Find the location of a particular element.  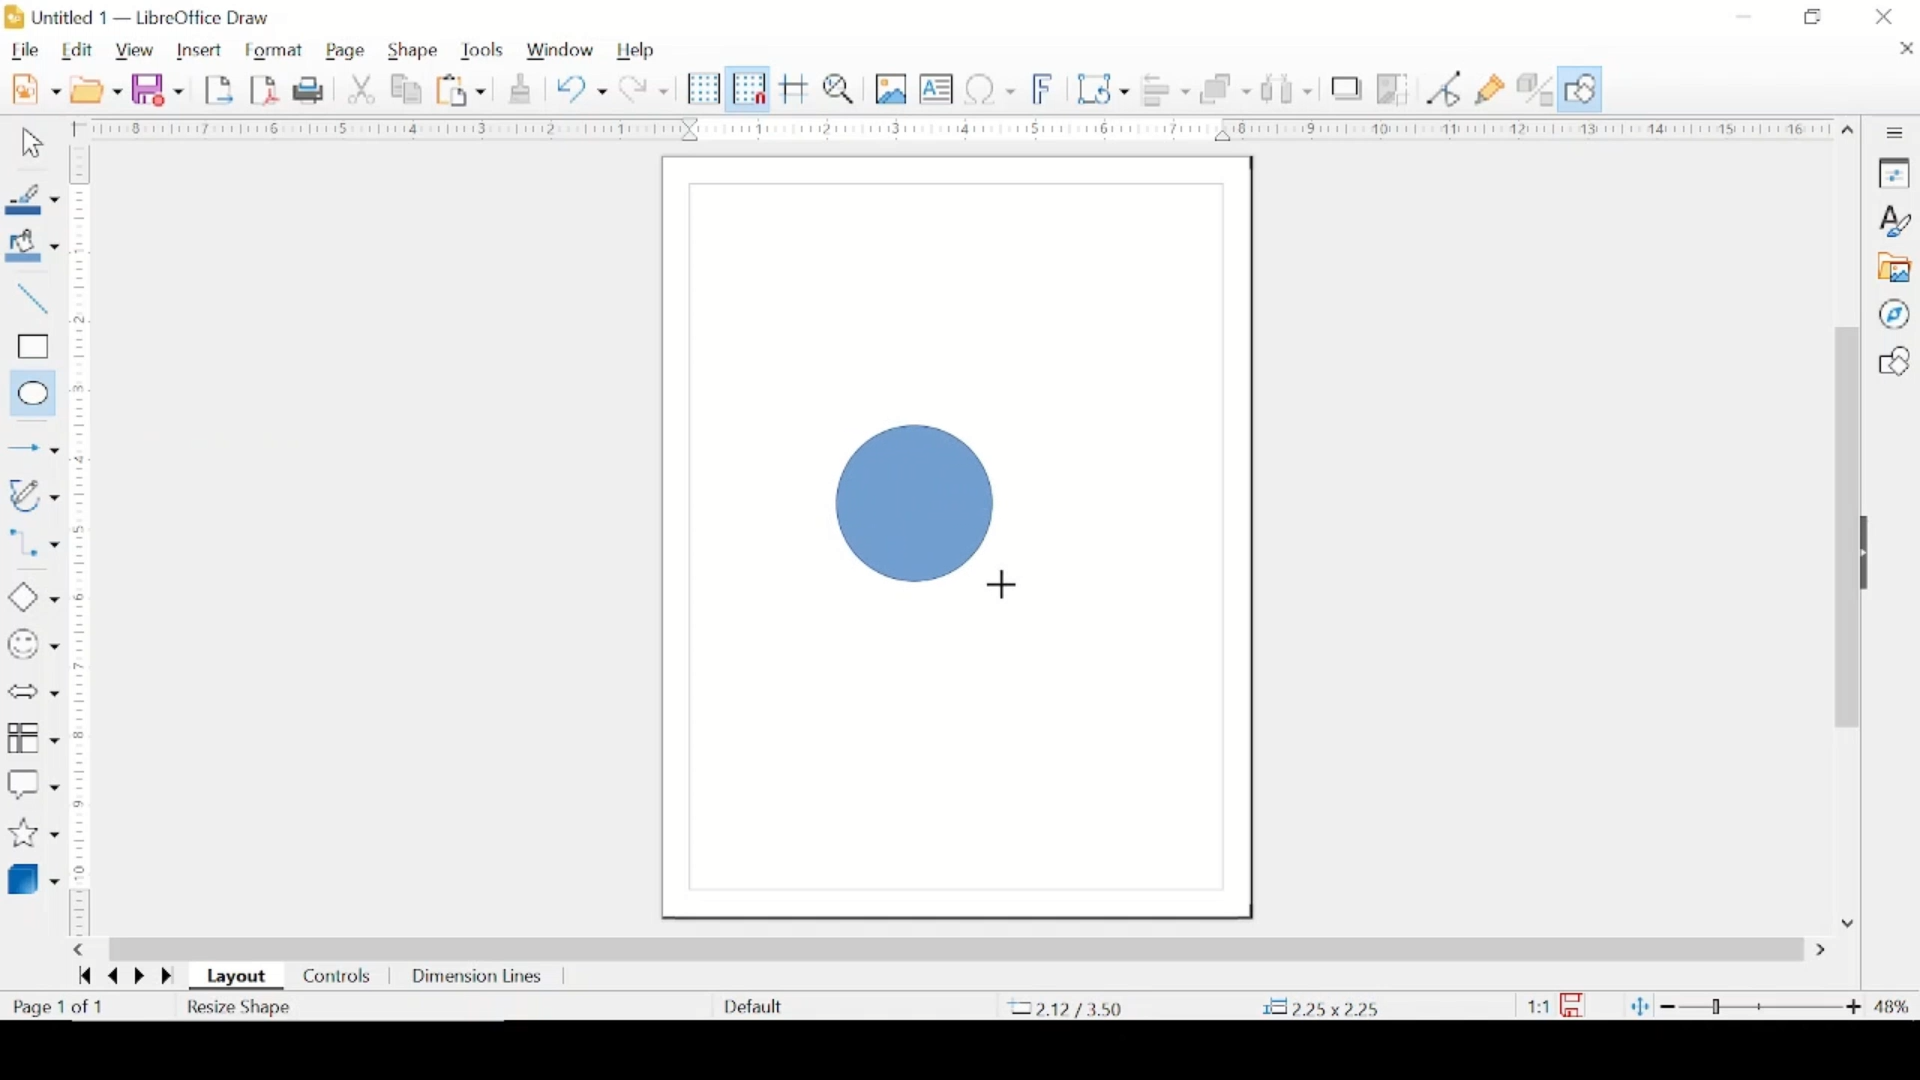

show draw functions is located at coordinates (1583, 89).